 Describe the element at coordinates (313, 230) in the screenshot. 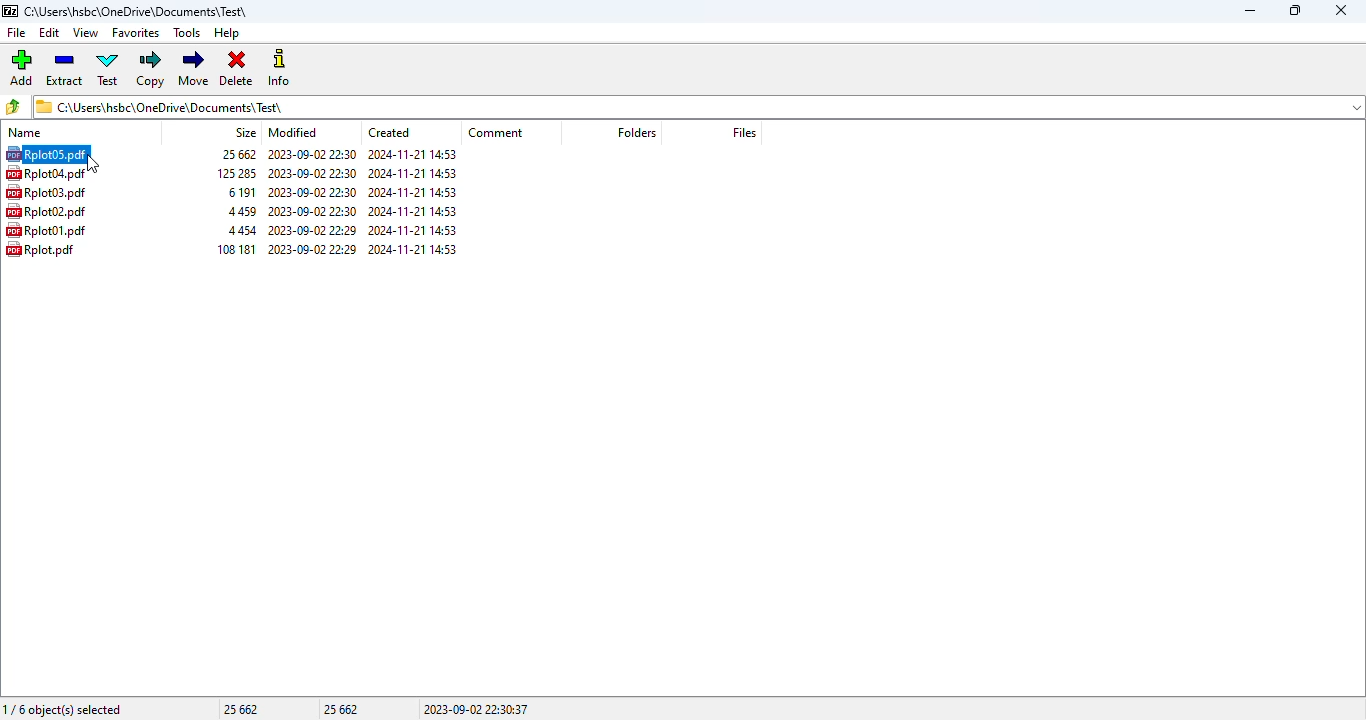

I see `modified date & time` at that location.